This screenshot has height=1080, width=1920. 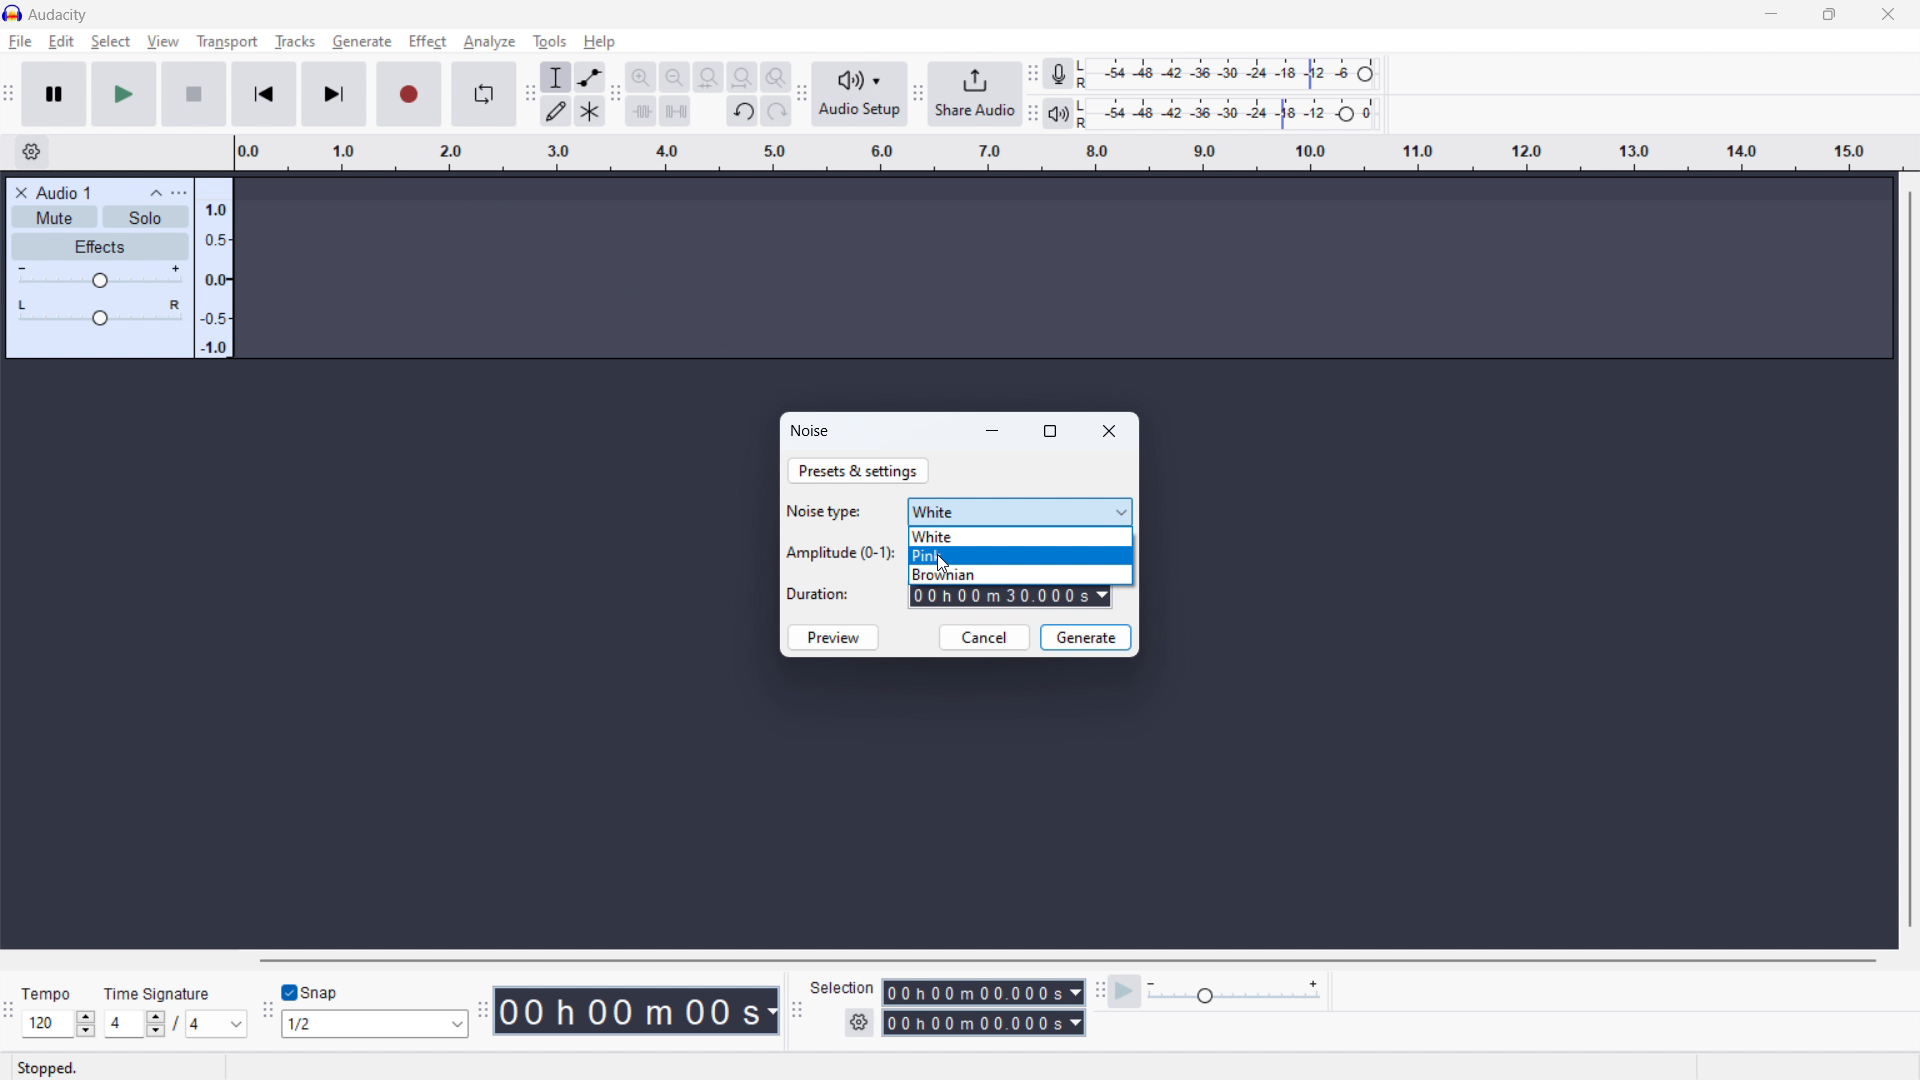 What do you see at coordinates (860, 95) in the screenshot?
I see `audio setup` at bounding box center [860, 95].